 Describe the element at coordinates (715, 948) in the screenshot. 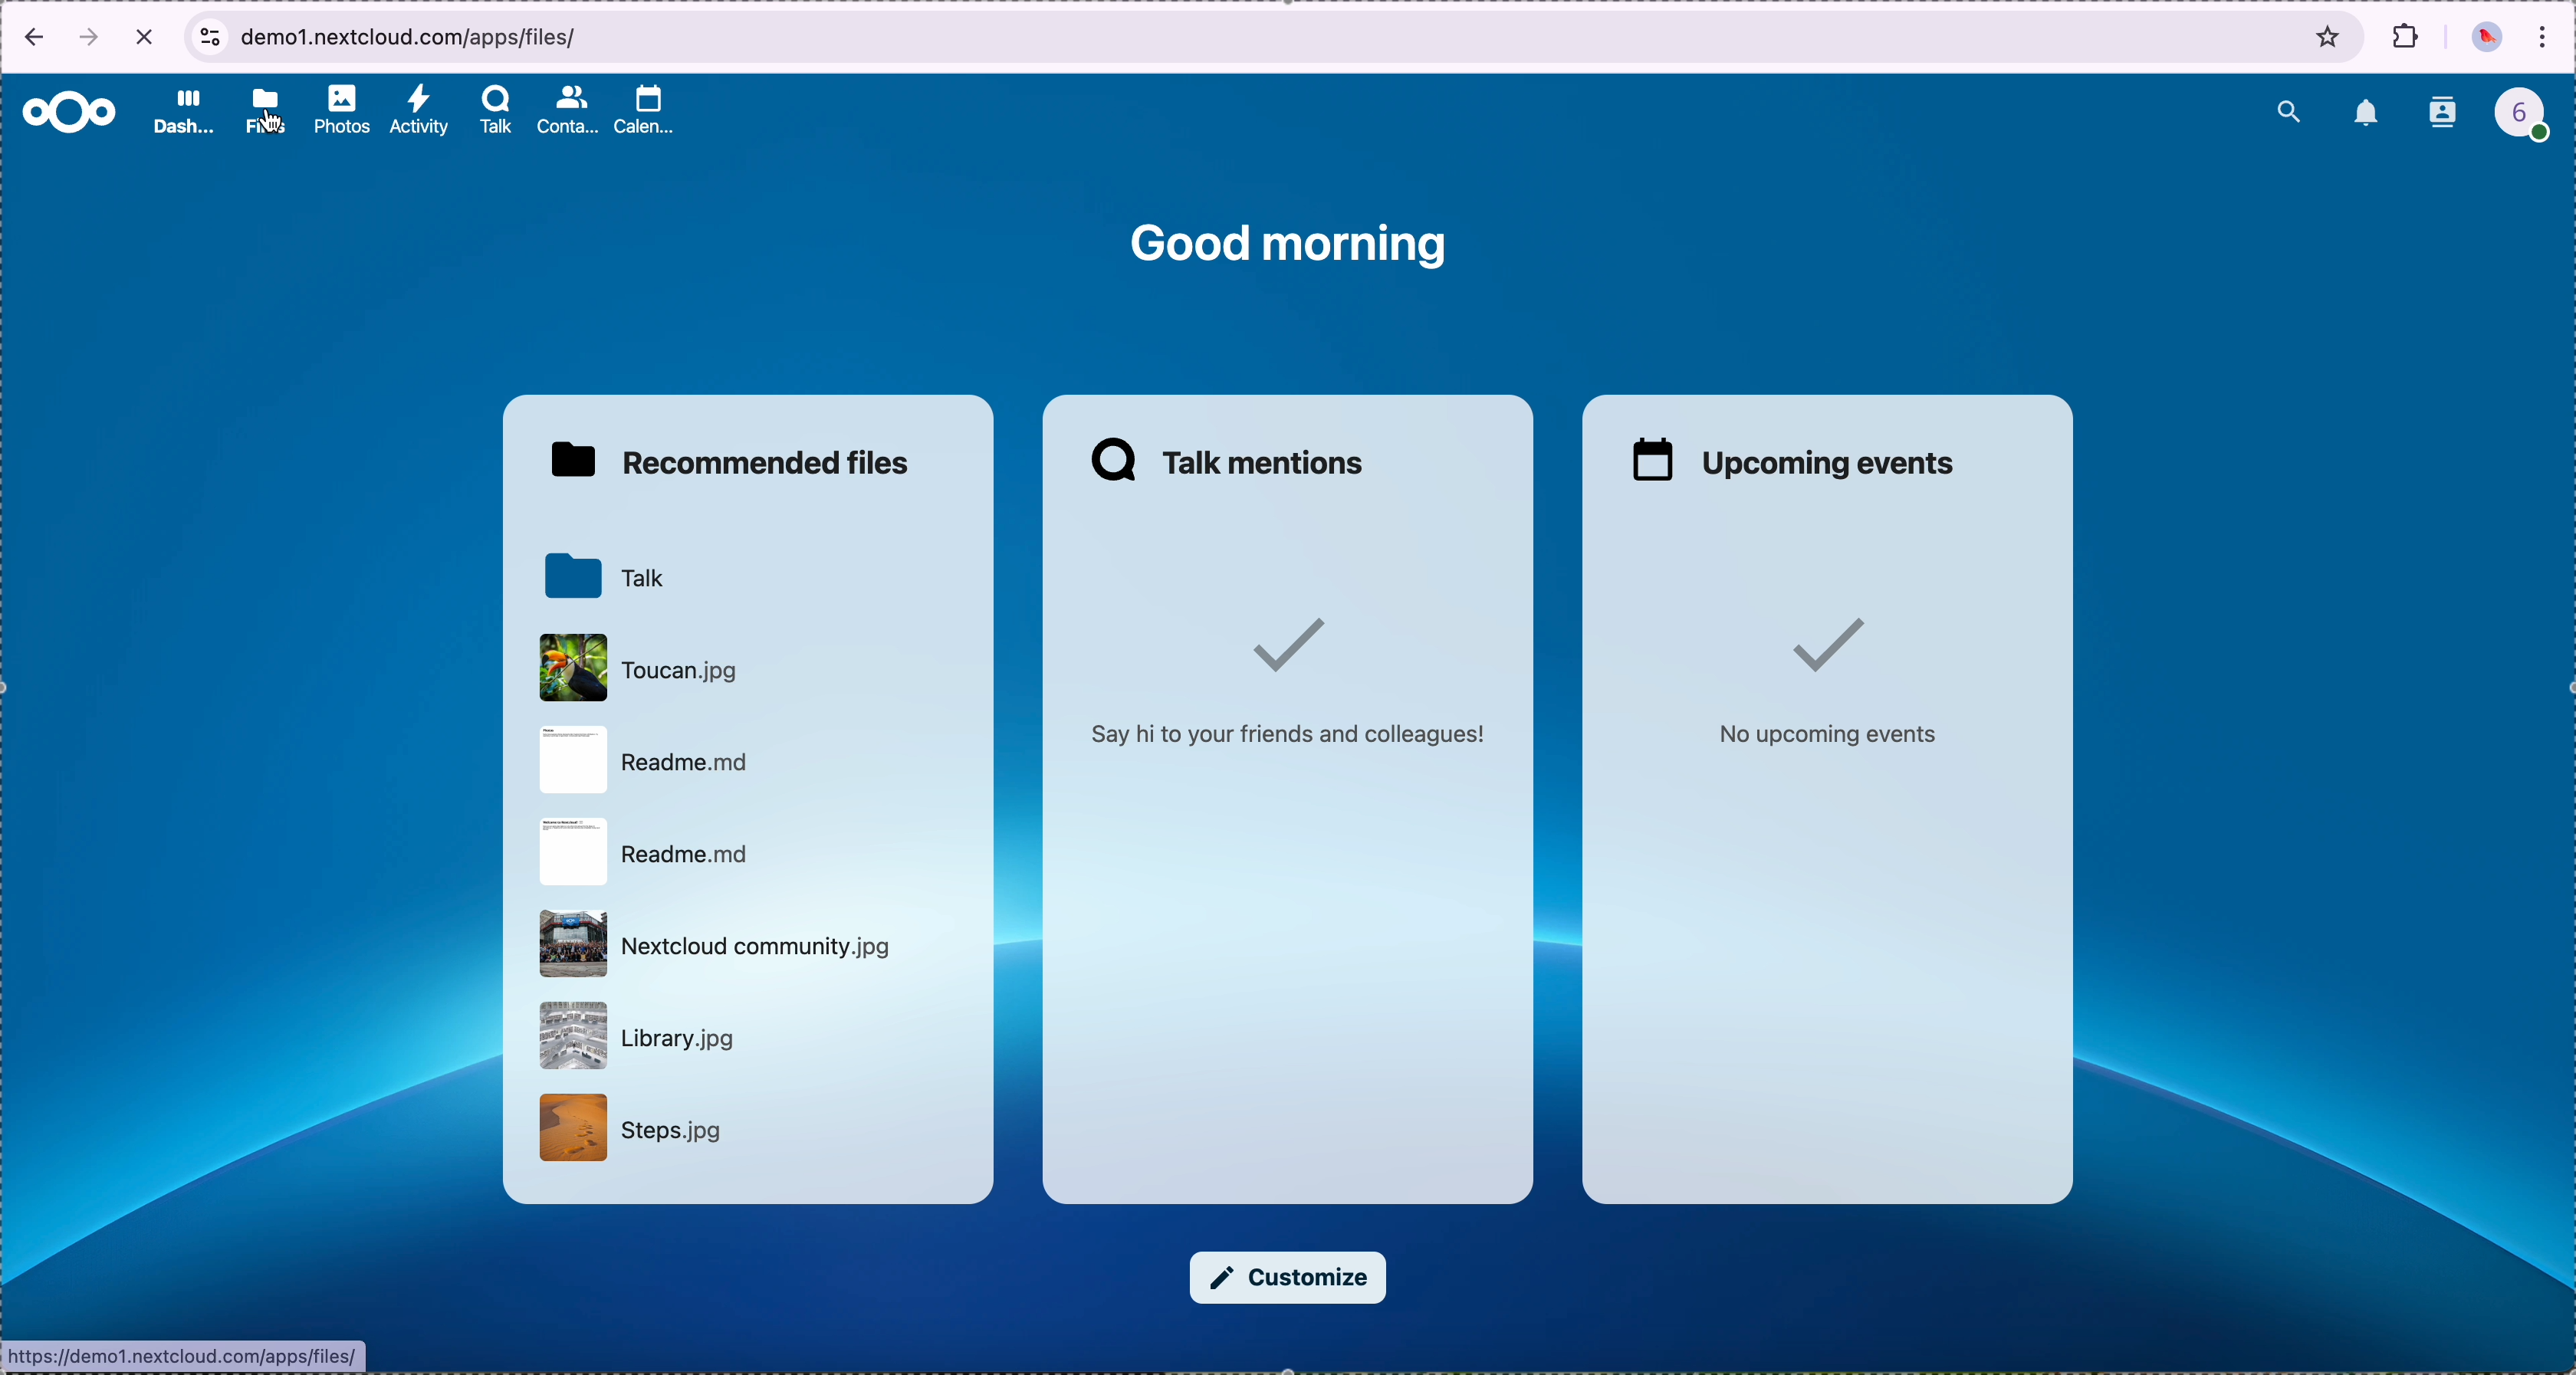

I see `nextcloud community.jpg` at that location.